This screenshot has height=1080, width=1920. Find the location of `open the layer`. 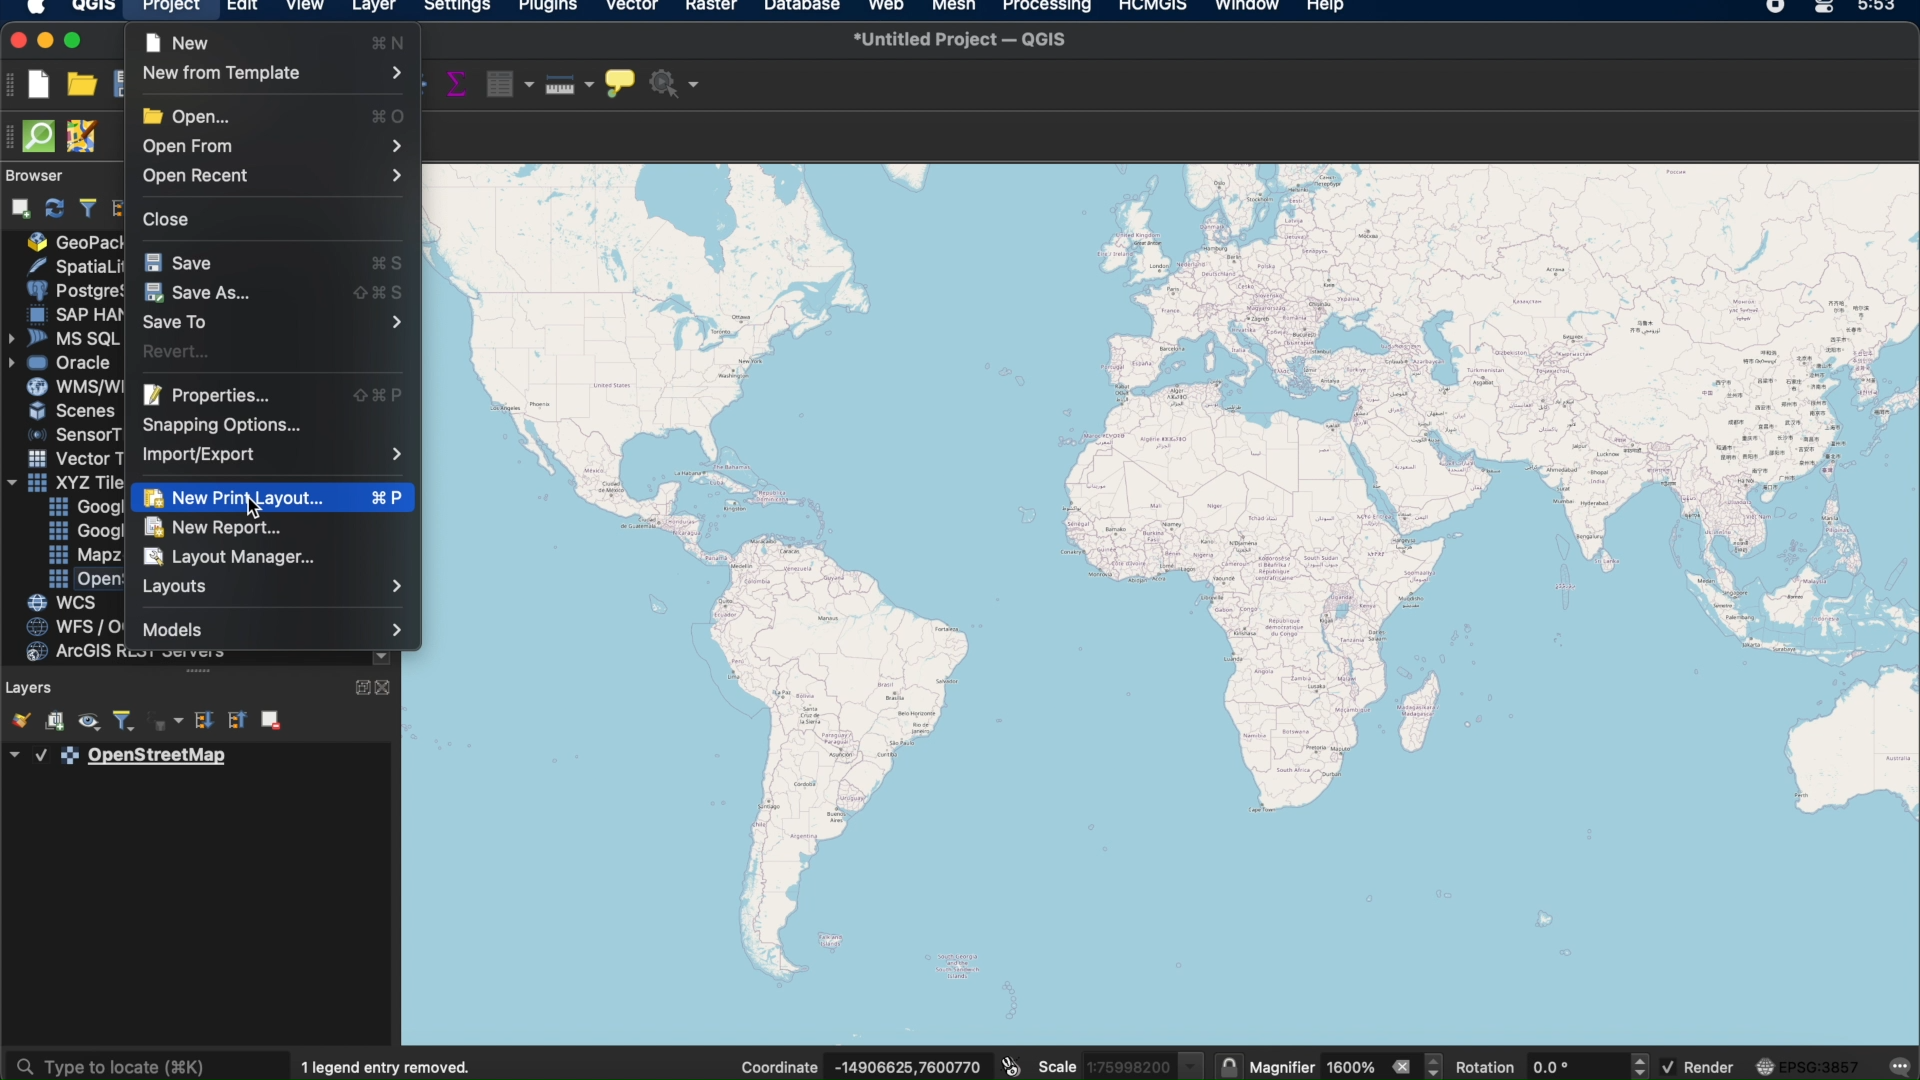

open the layer is located at coordinates (21, 718).